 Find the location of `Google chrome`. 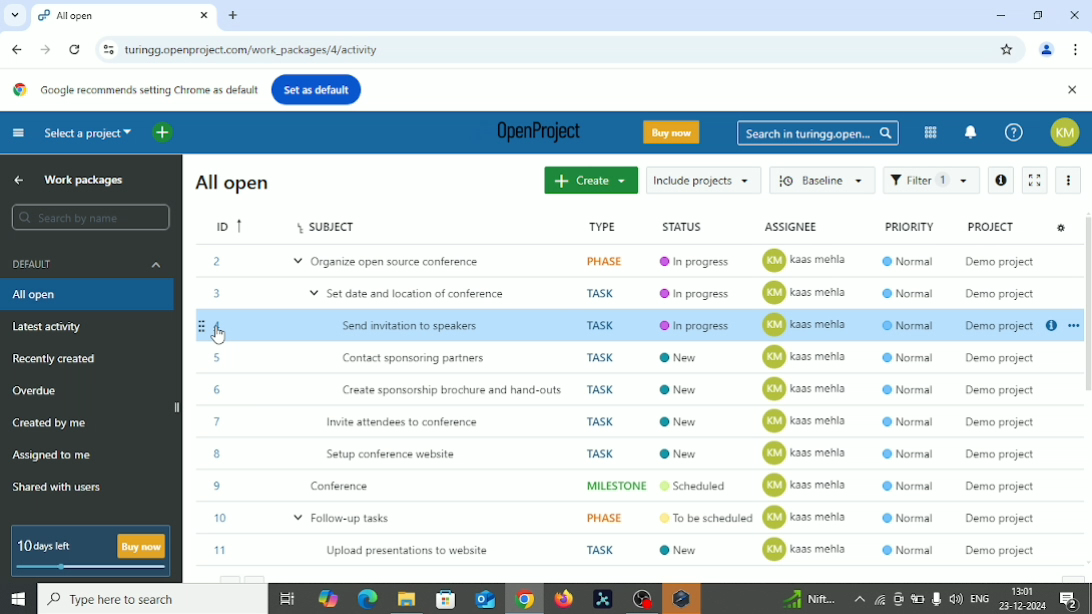

Google chrome is located at coordinates (524, 601).